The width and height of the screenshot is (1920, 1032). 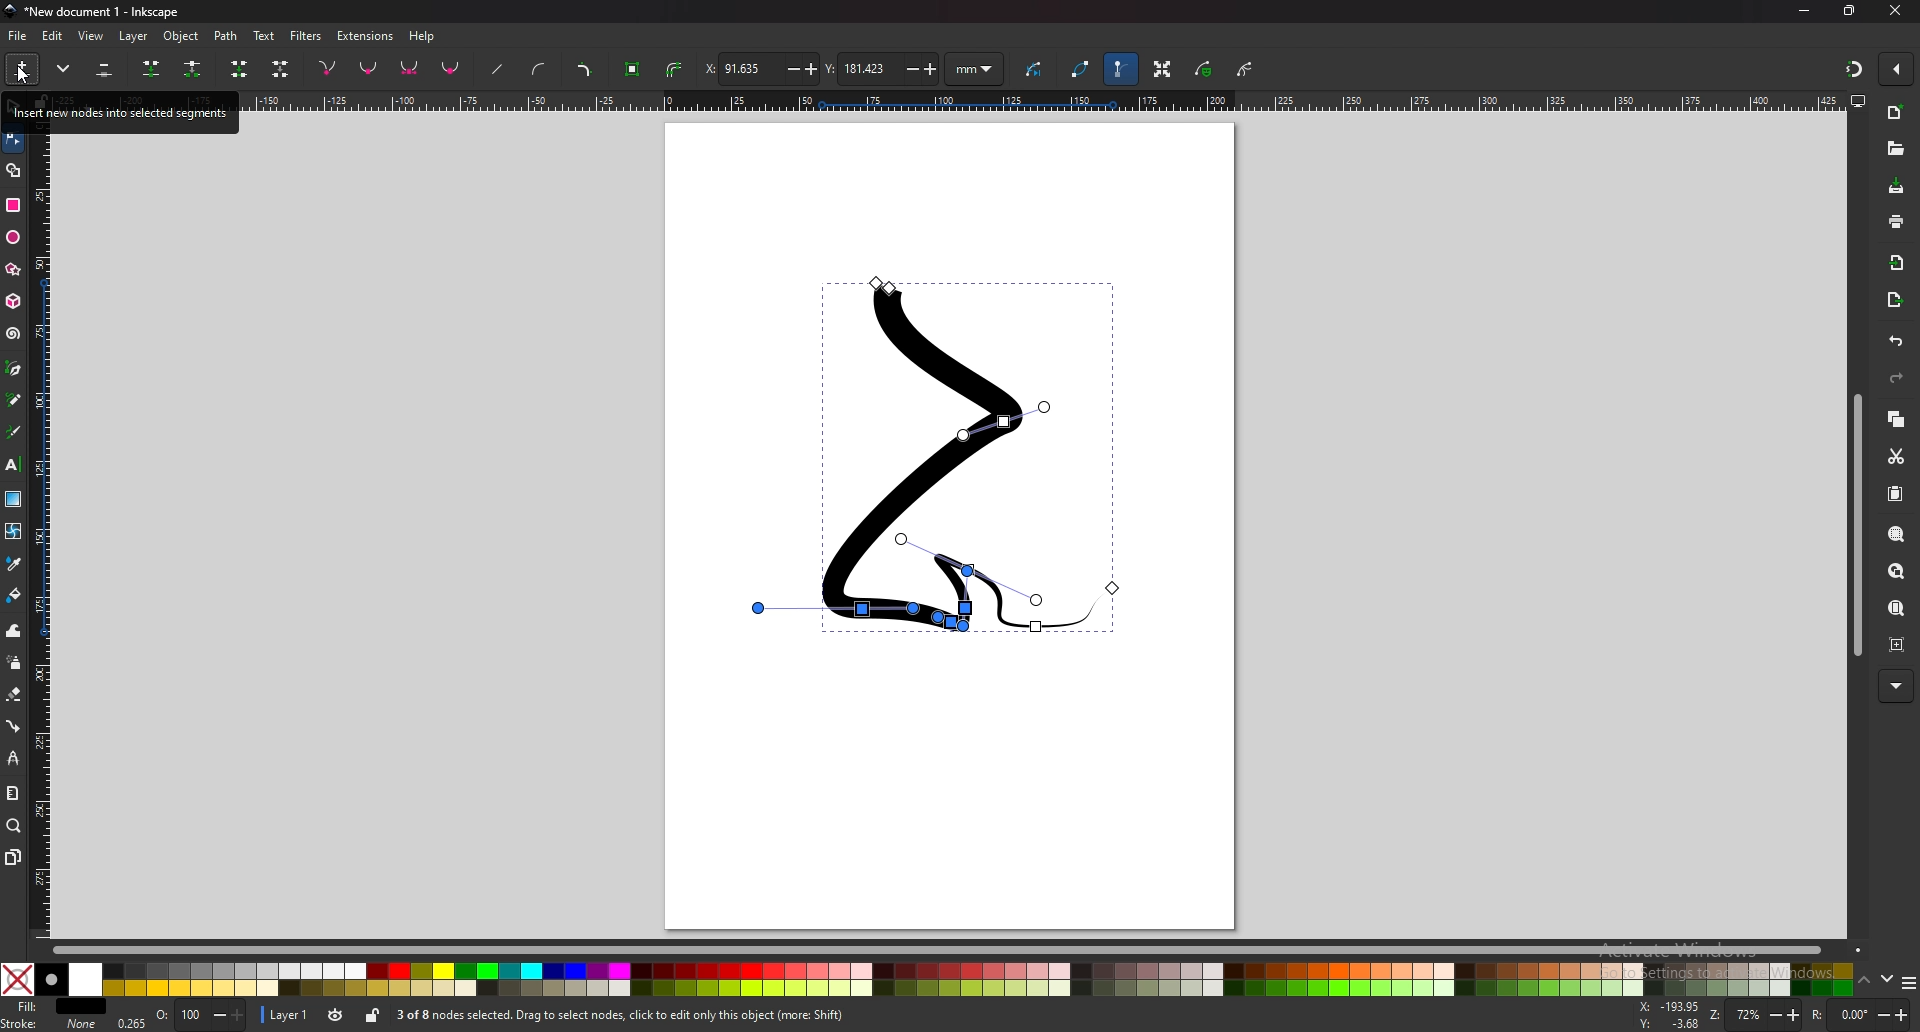 What do you see at coordinates (1854, 527) in the screenshot?
I see `scroll bar` at bounding box center [1854, 527].